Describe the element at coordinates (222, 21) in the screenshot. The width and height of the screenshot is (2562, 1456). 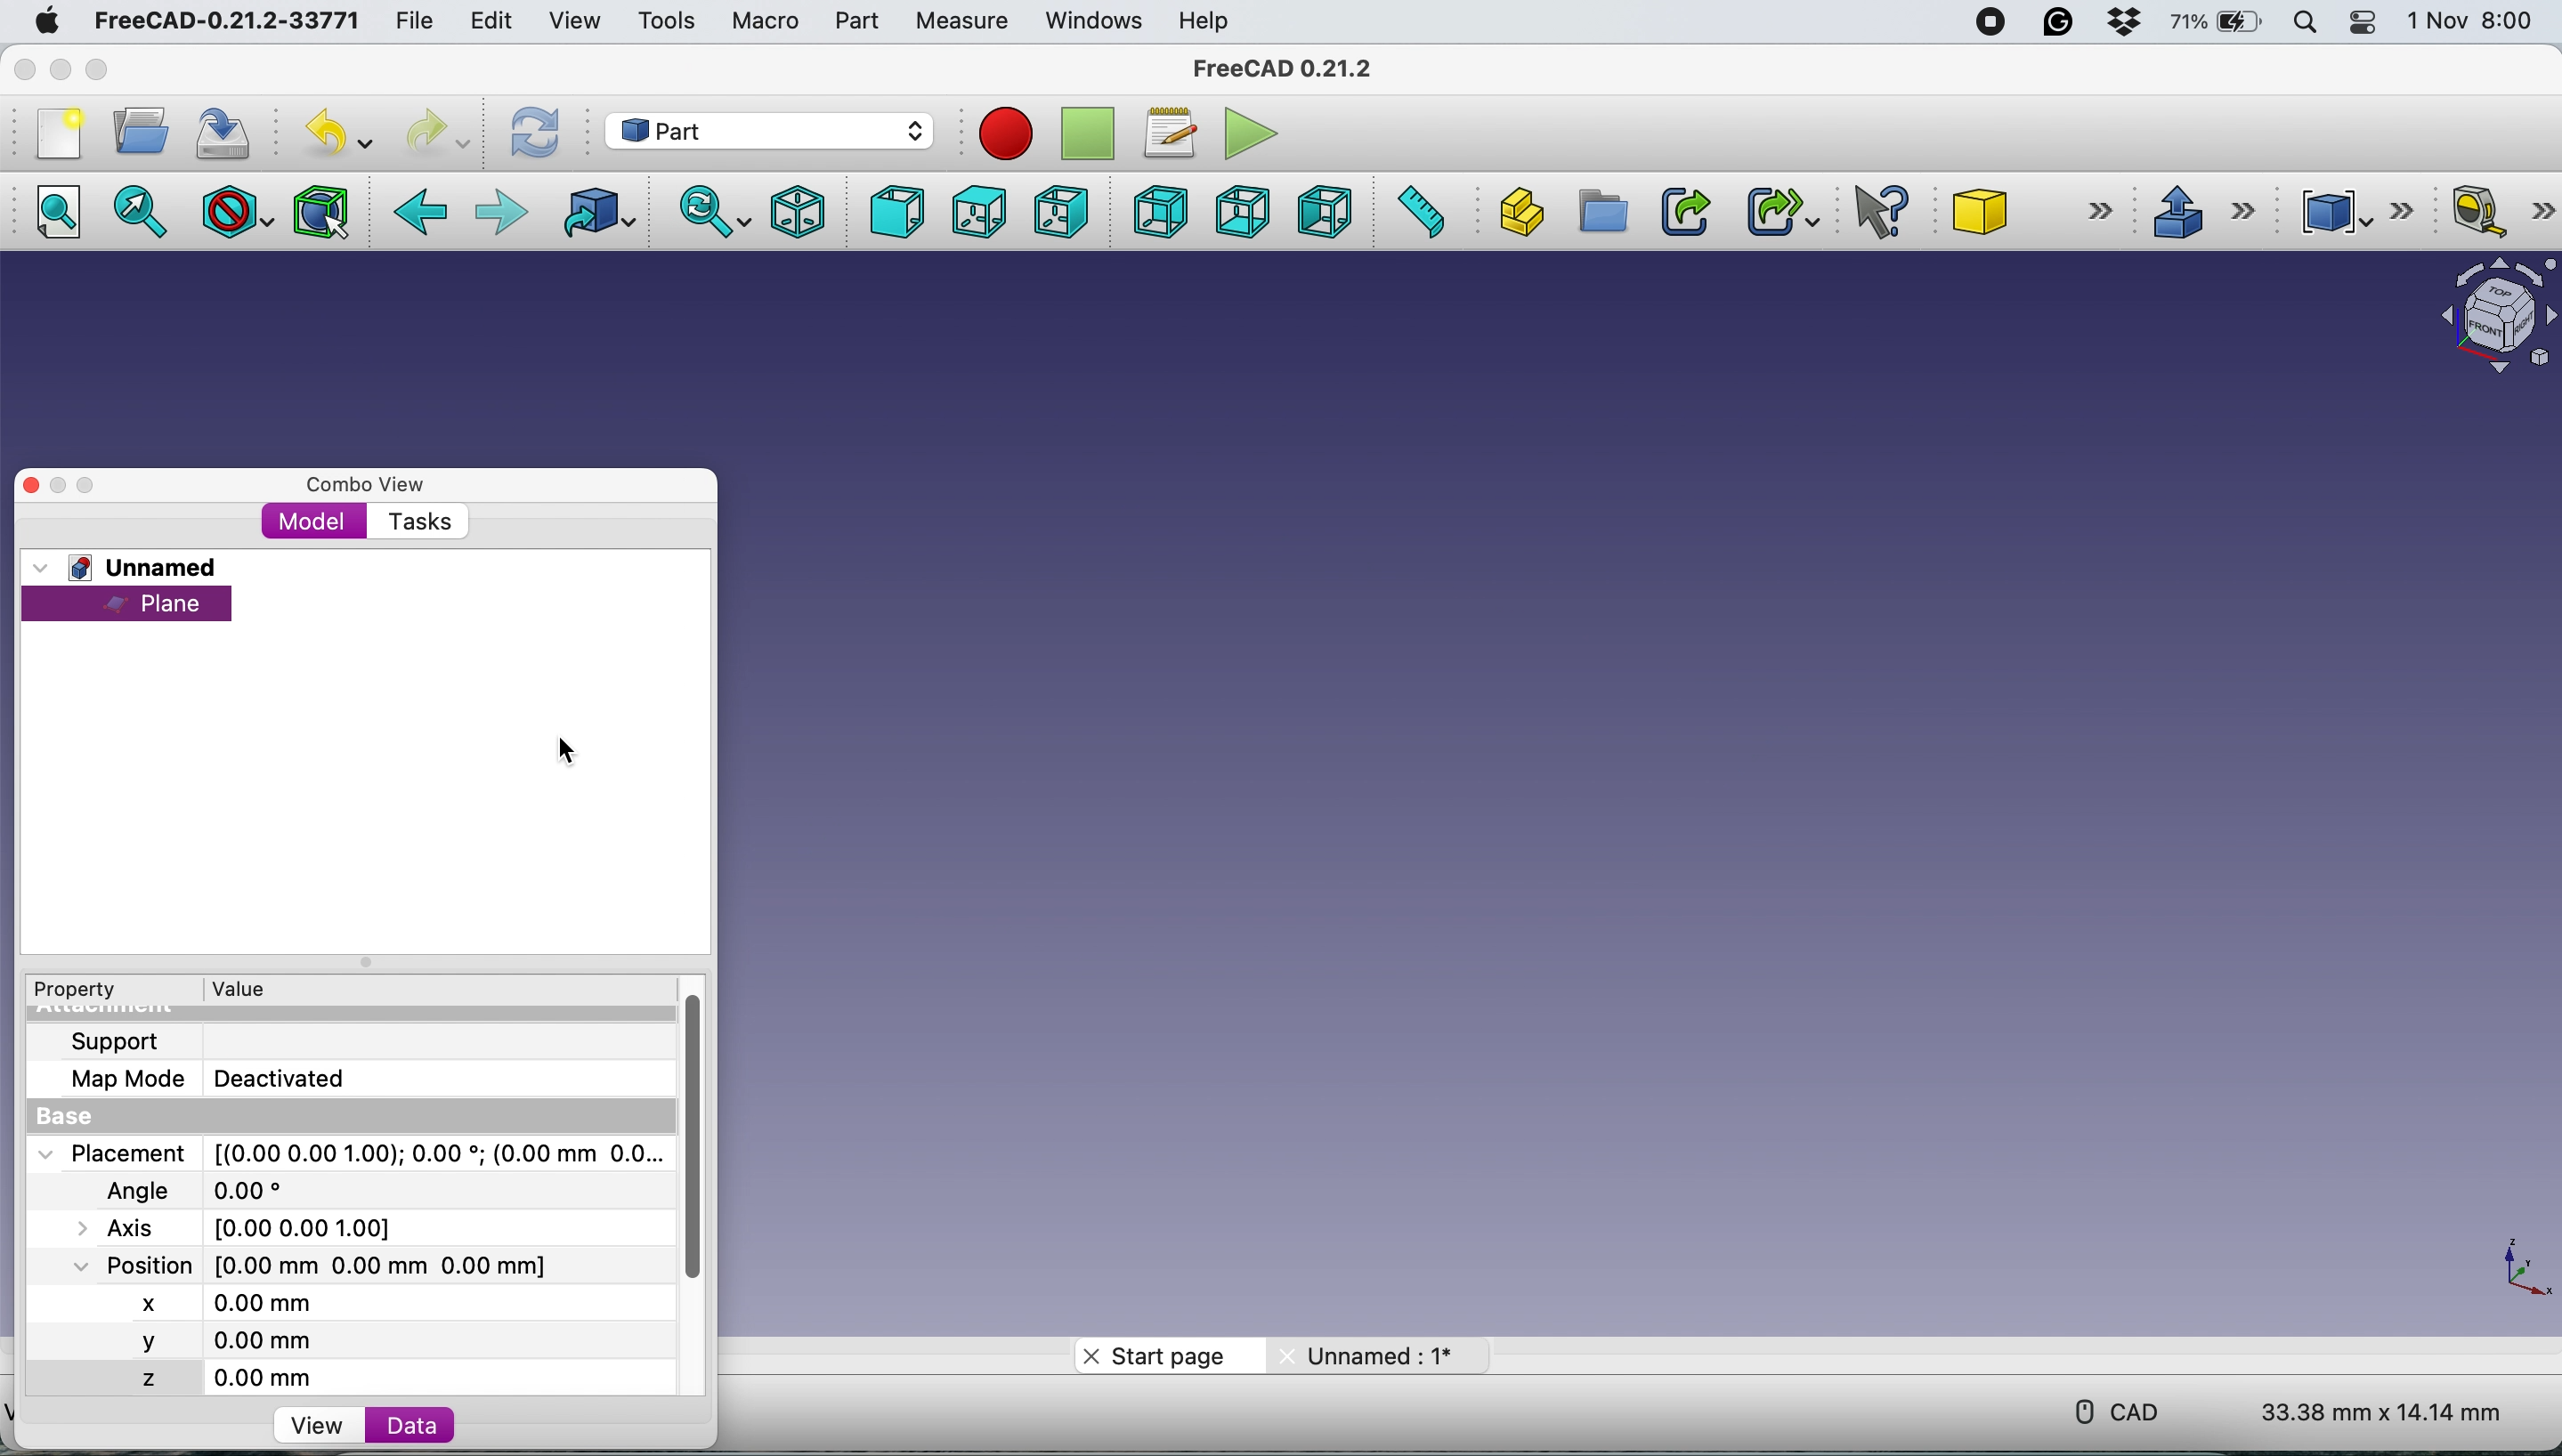
I see `FreeCAD-0.21.2-33771` at that location.